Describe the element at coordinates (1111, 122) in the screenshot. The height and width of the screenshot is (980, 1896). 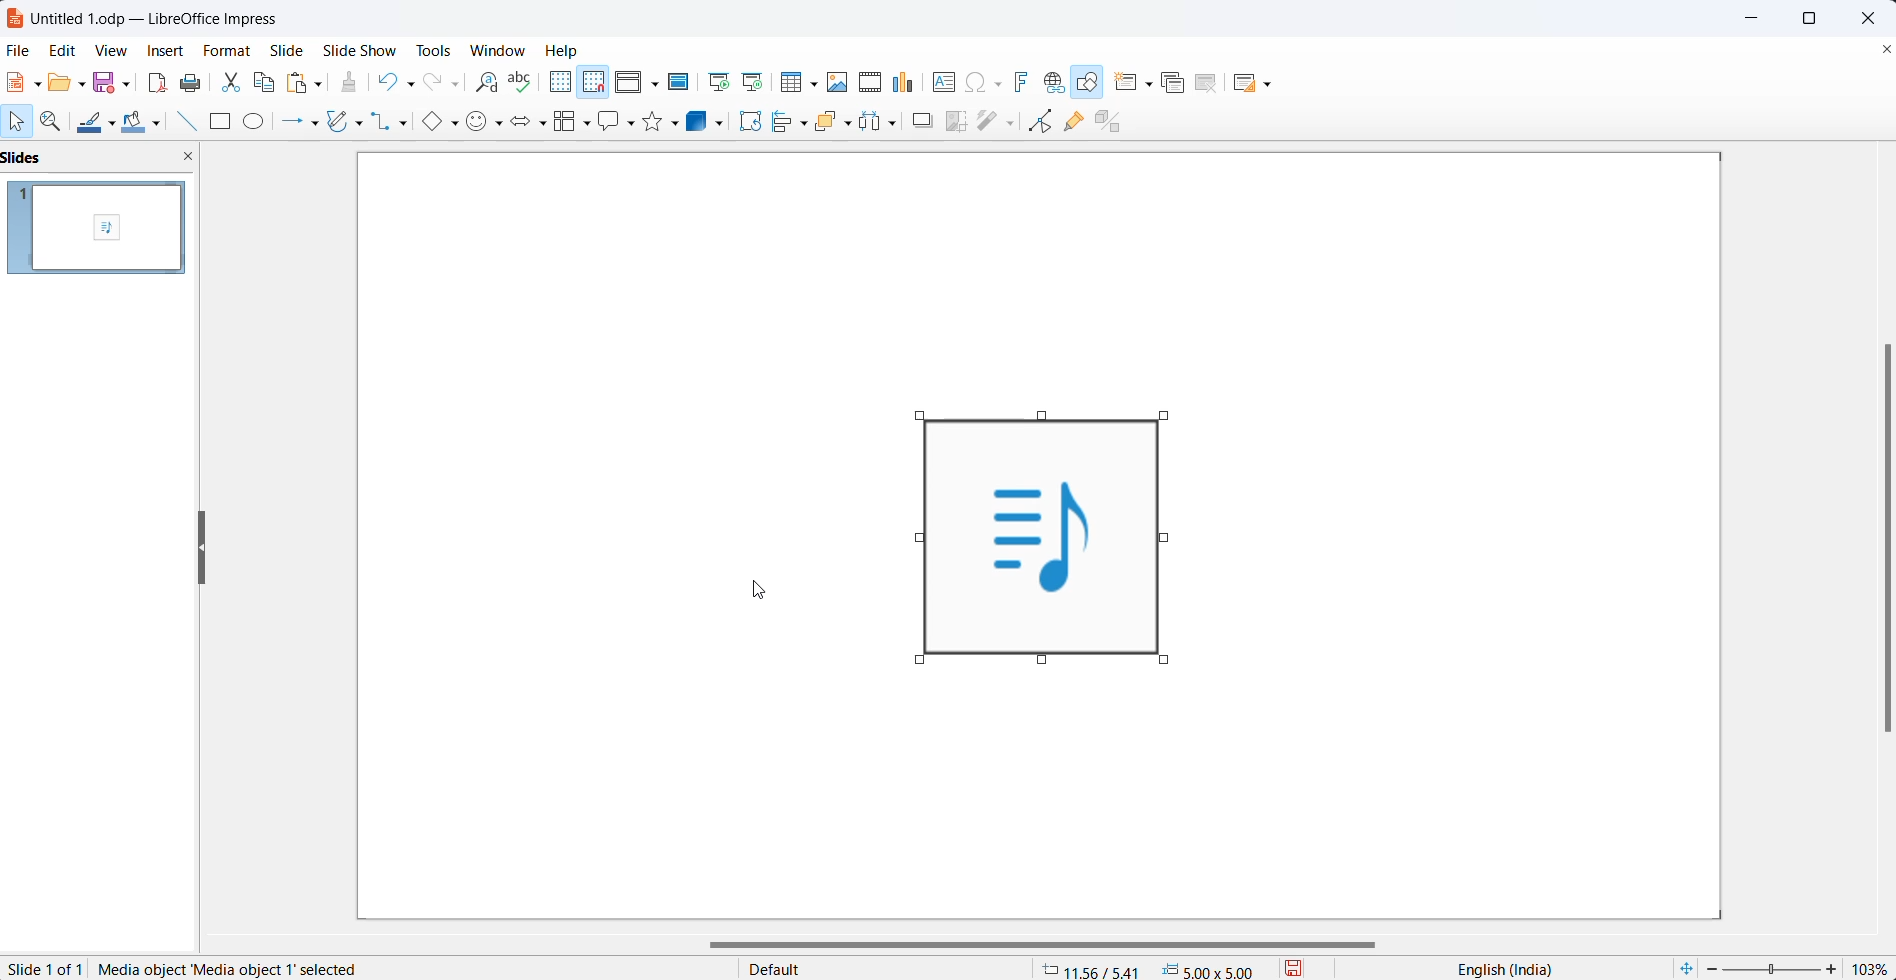
I see `toggle extrusion` at that location.